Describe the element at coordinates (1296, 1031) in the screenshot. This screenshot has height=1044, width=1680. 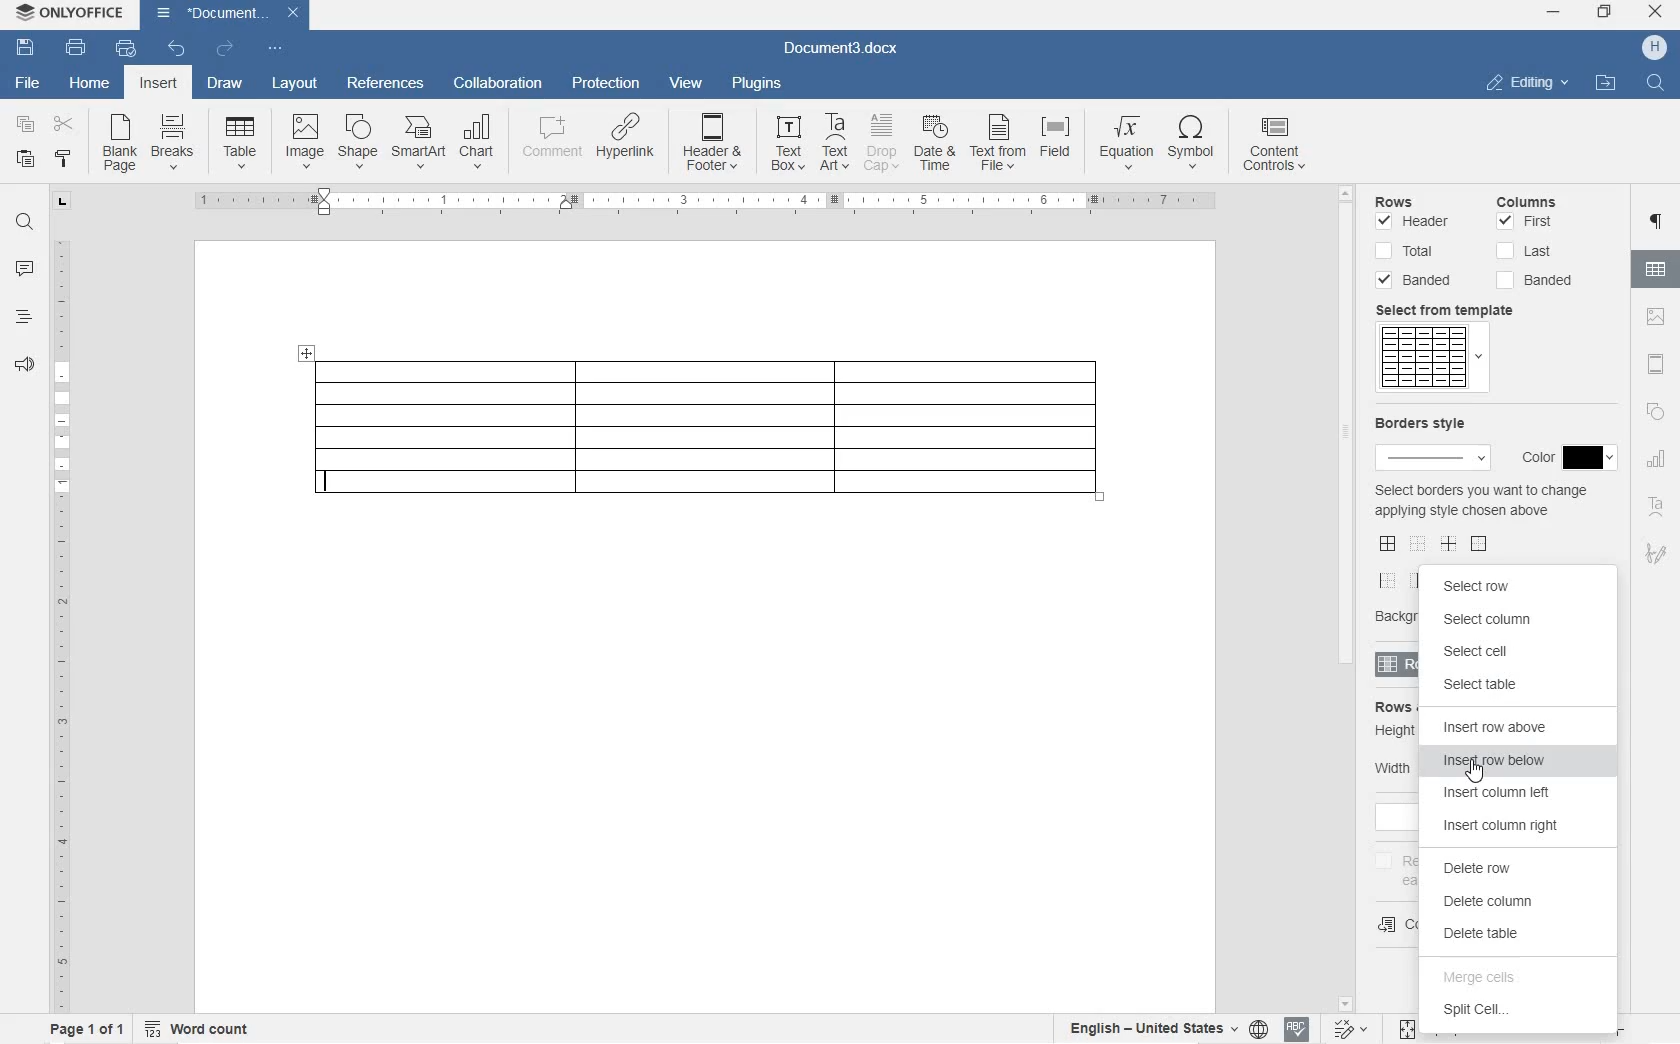
I see `SPELL CHECKING` at that location.